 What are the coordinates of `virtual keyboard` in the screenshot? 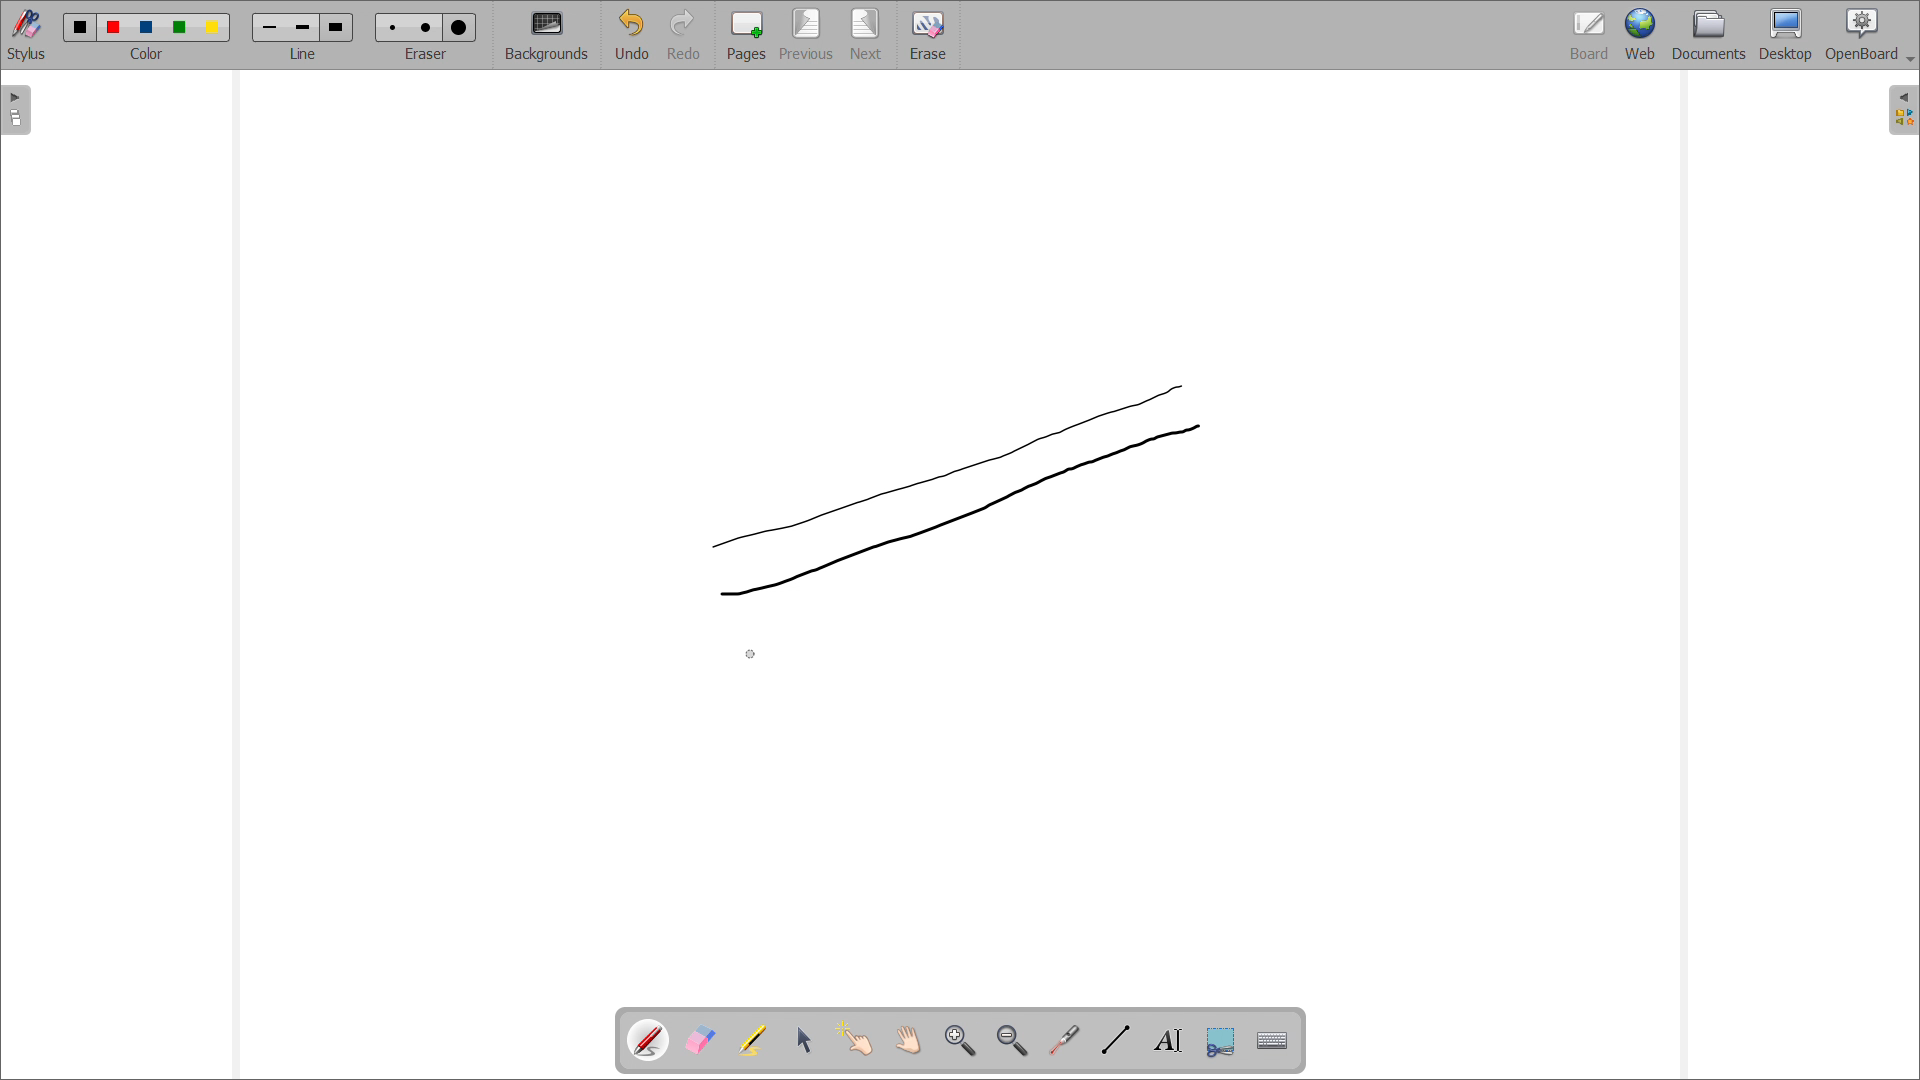 It's located at (1274, 1042).